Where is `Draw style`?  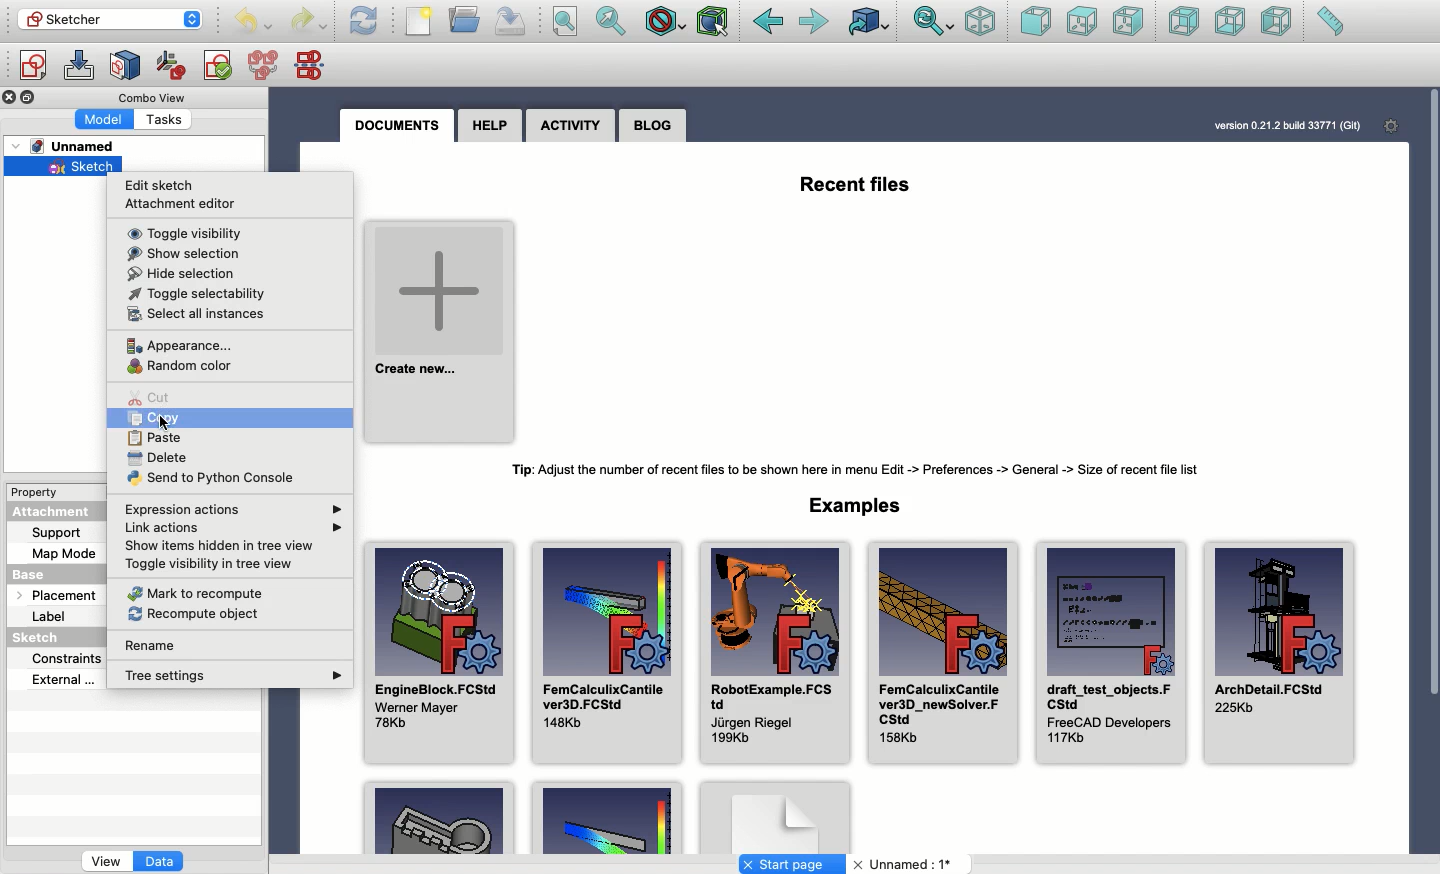
Draw style is located at coordinates (664, 24).